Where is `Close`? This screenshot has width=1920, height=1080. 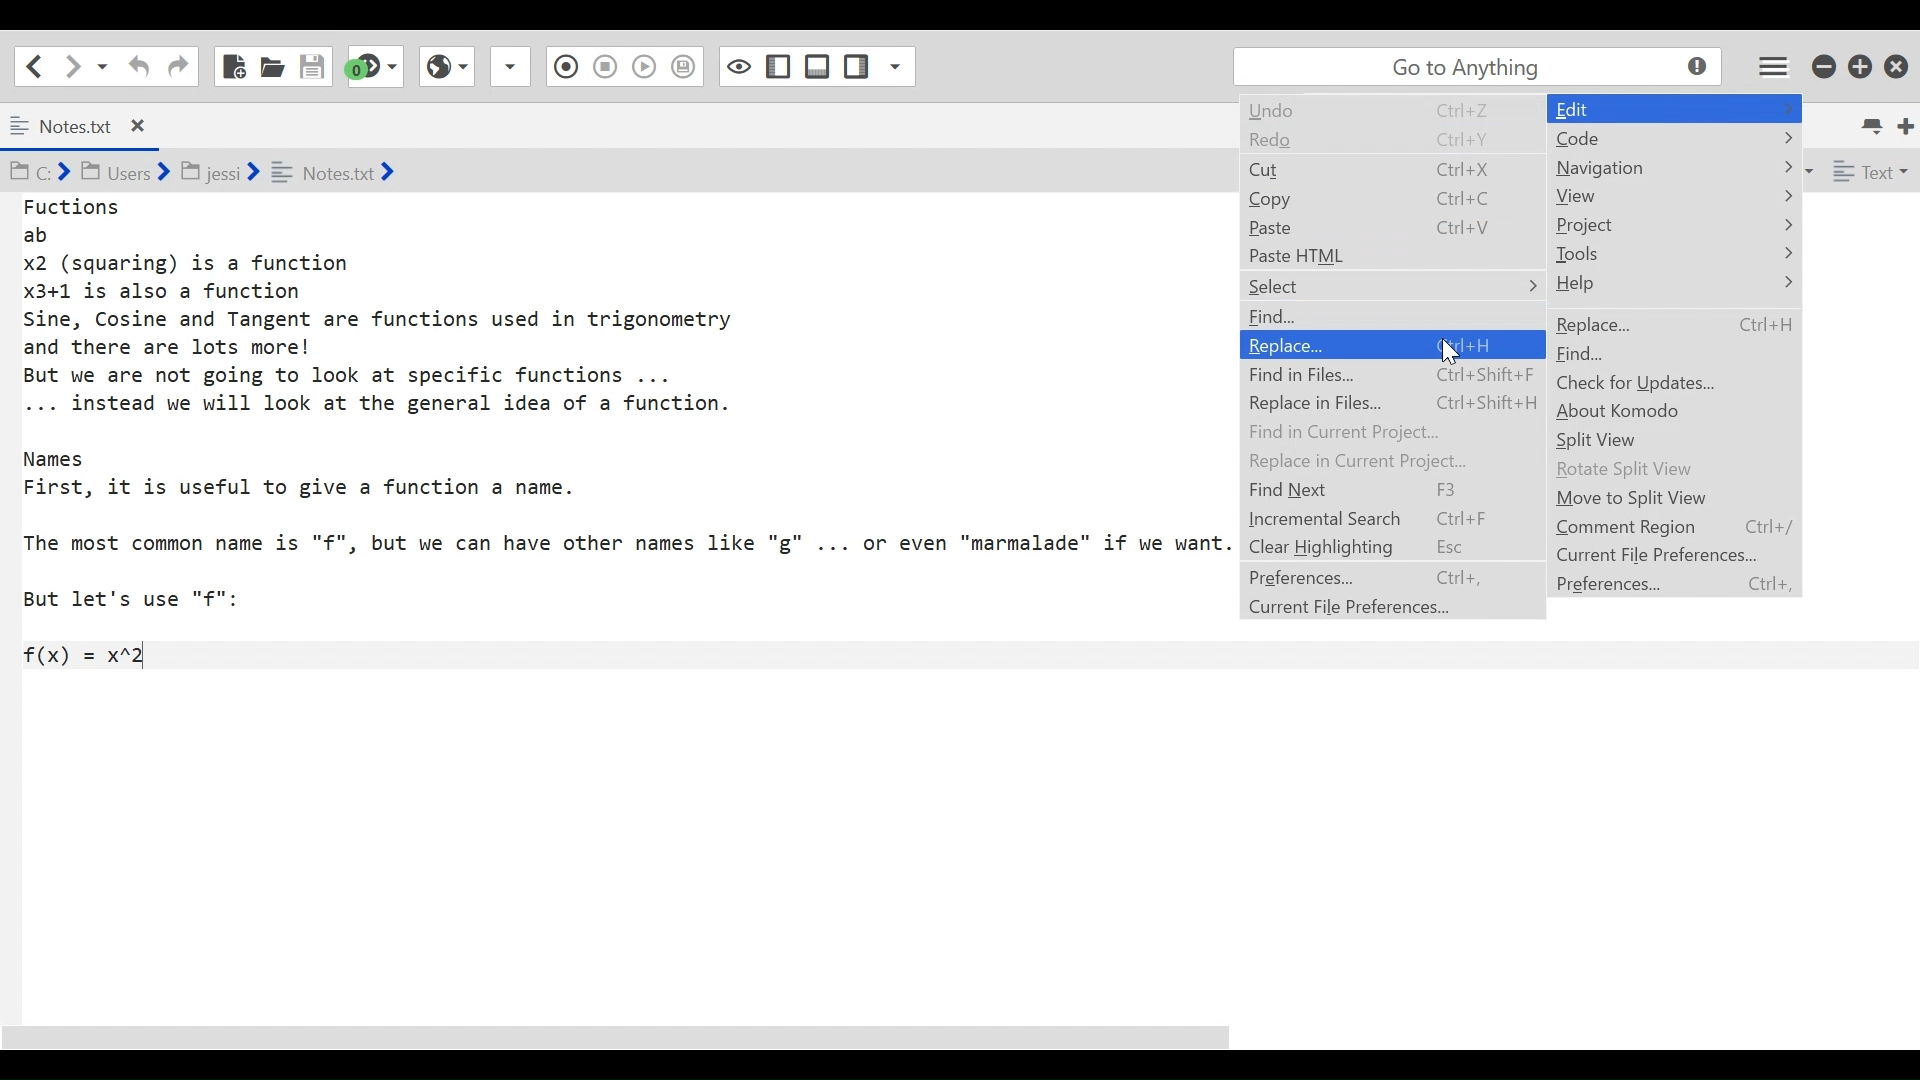 Close is located at coordinates (1899, 62).